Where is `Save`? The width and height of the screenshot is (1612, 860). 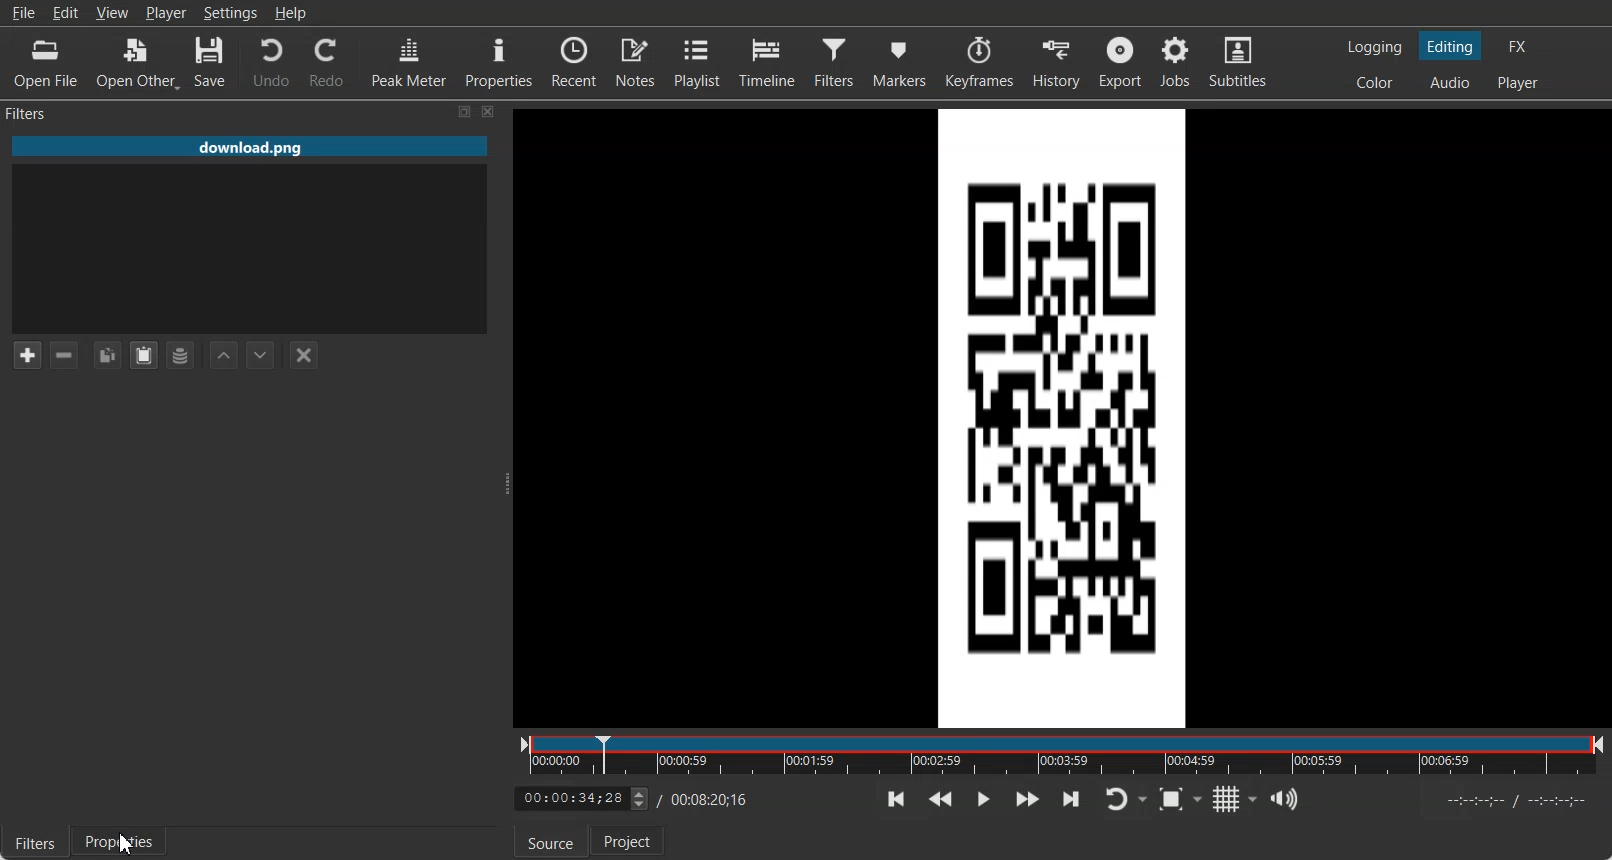 Save is located at coordinates (213, 62).